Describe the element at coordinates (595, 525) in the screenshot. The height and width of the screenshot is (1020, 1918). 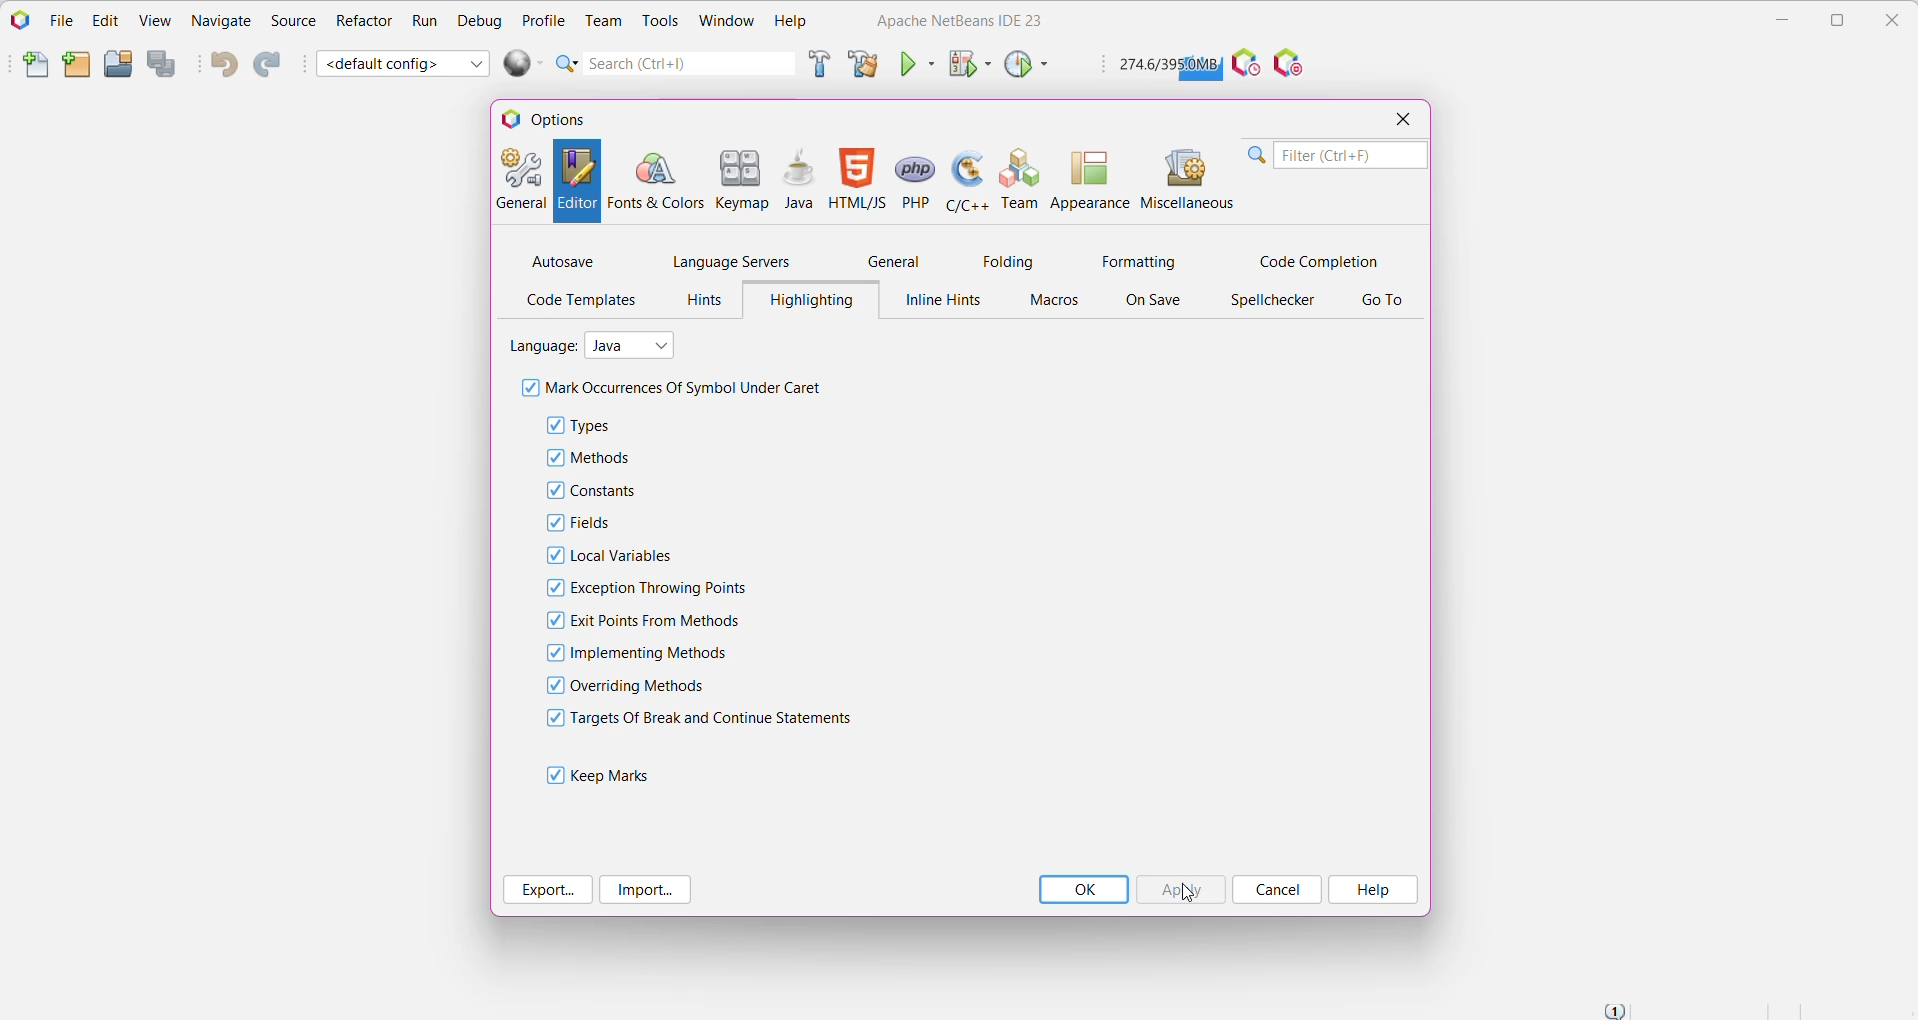
I see `Fields - click to enable` at that location.